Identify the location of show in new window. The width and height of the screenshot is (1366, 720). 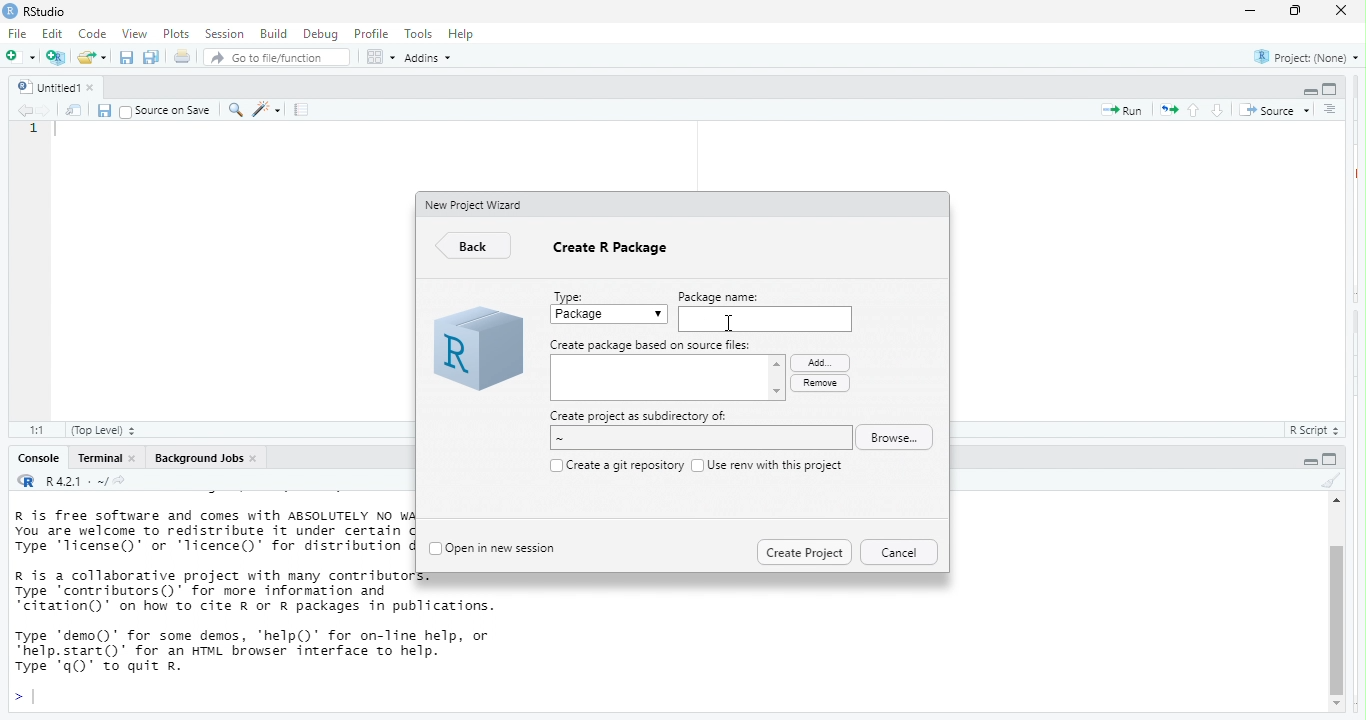
(72, 111).